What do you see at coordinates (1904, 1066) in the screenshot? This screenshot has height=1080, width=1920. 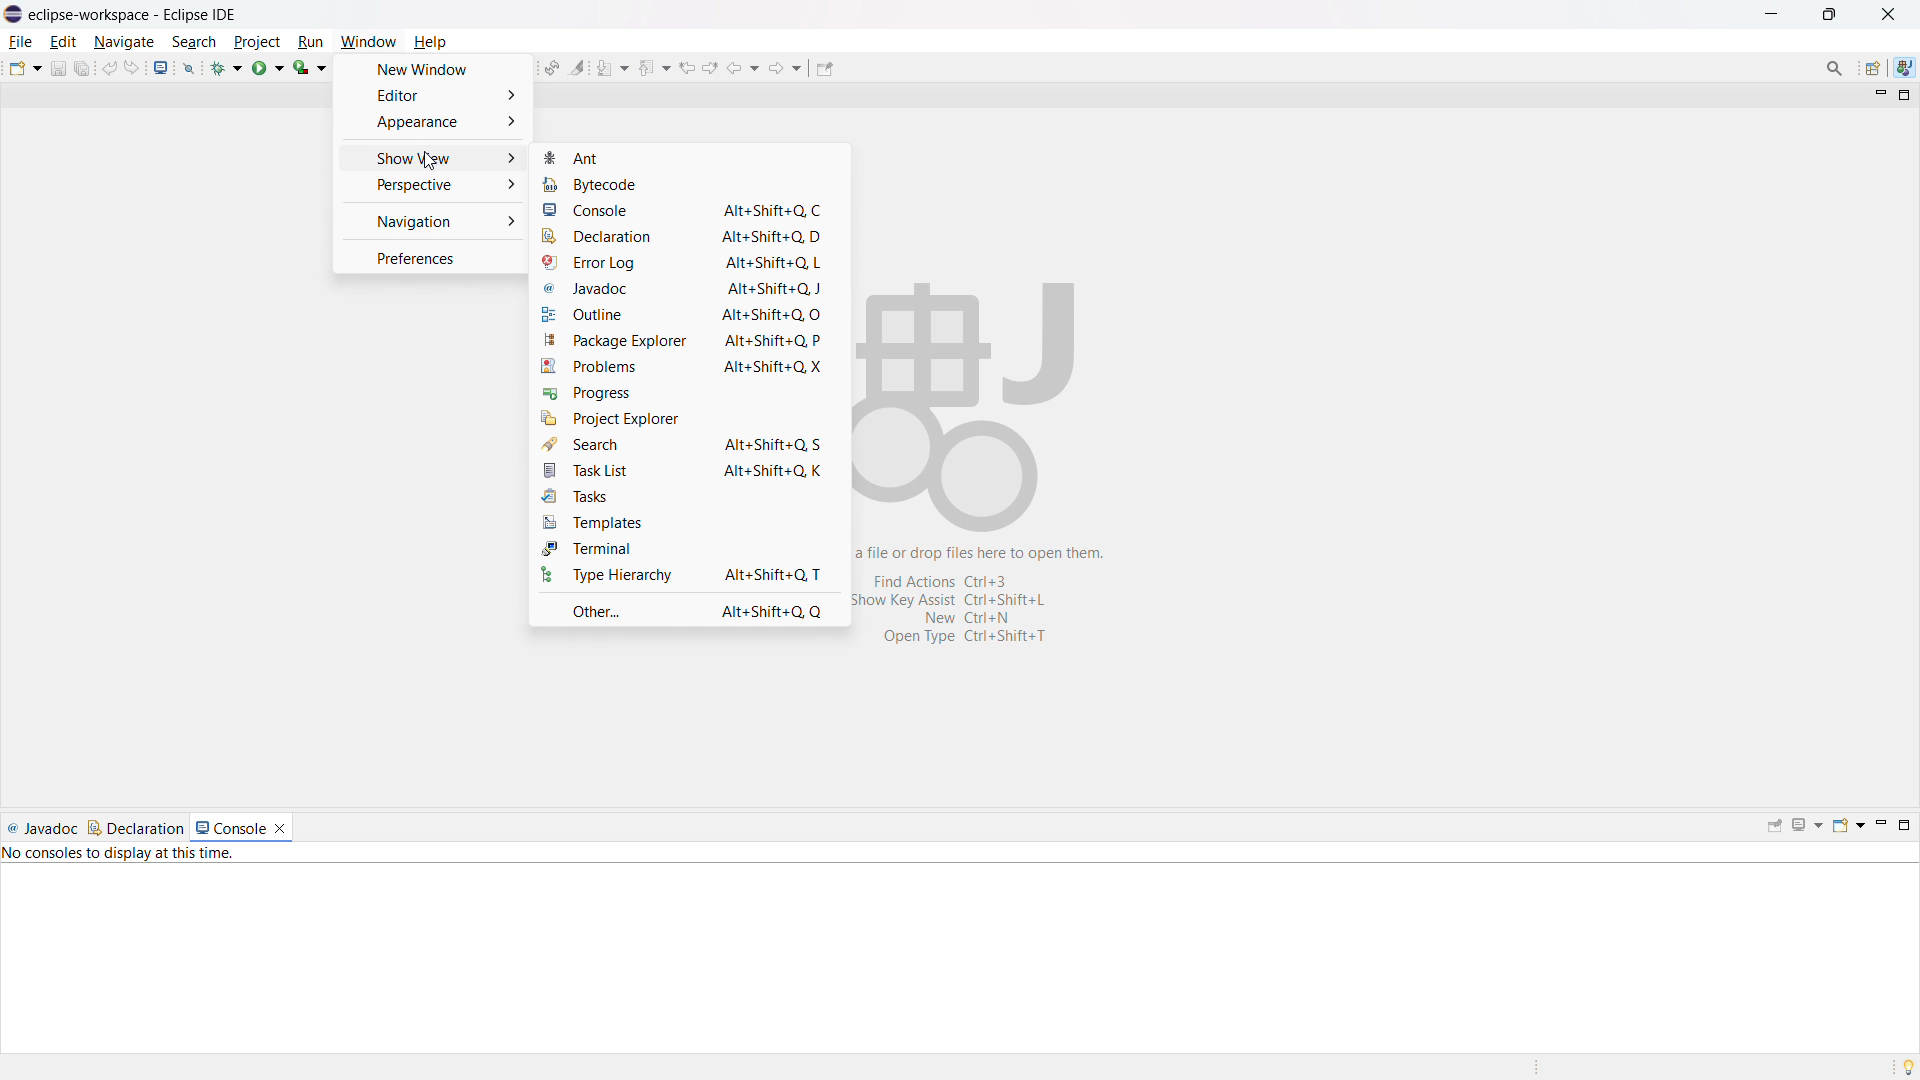 I see `tip of the day` at bounding box center [1904, 1066].